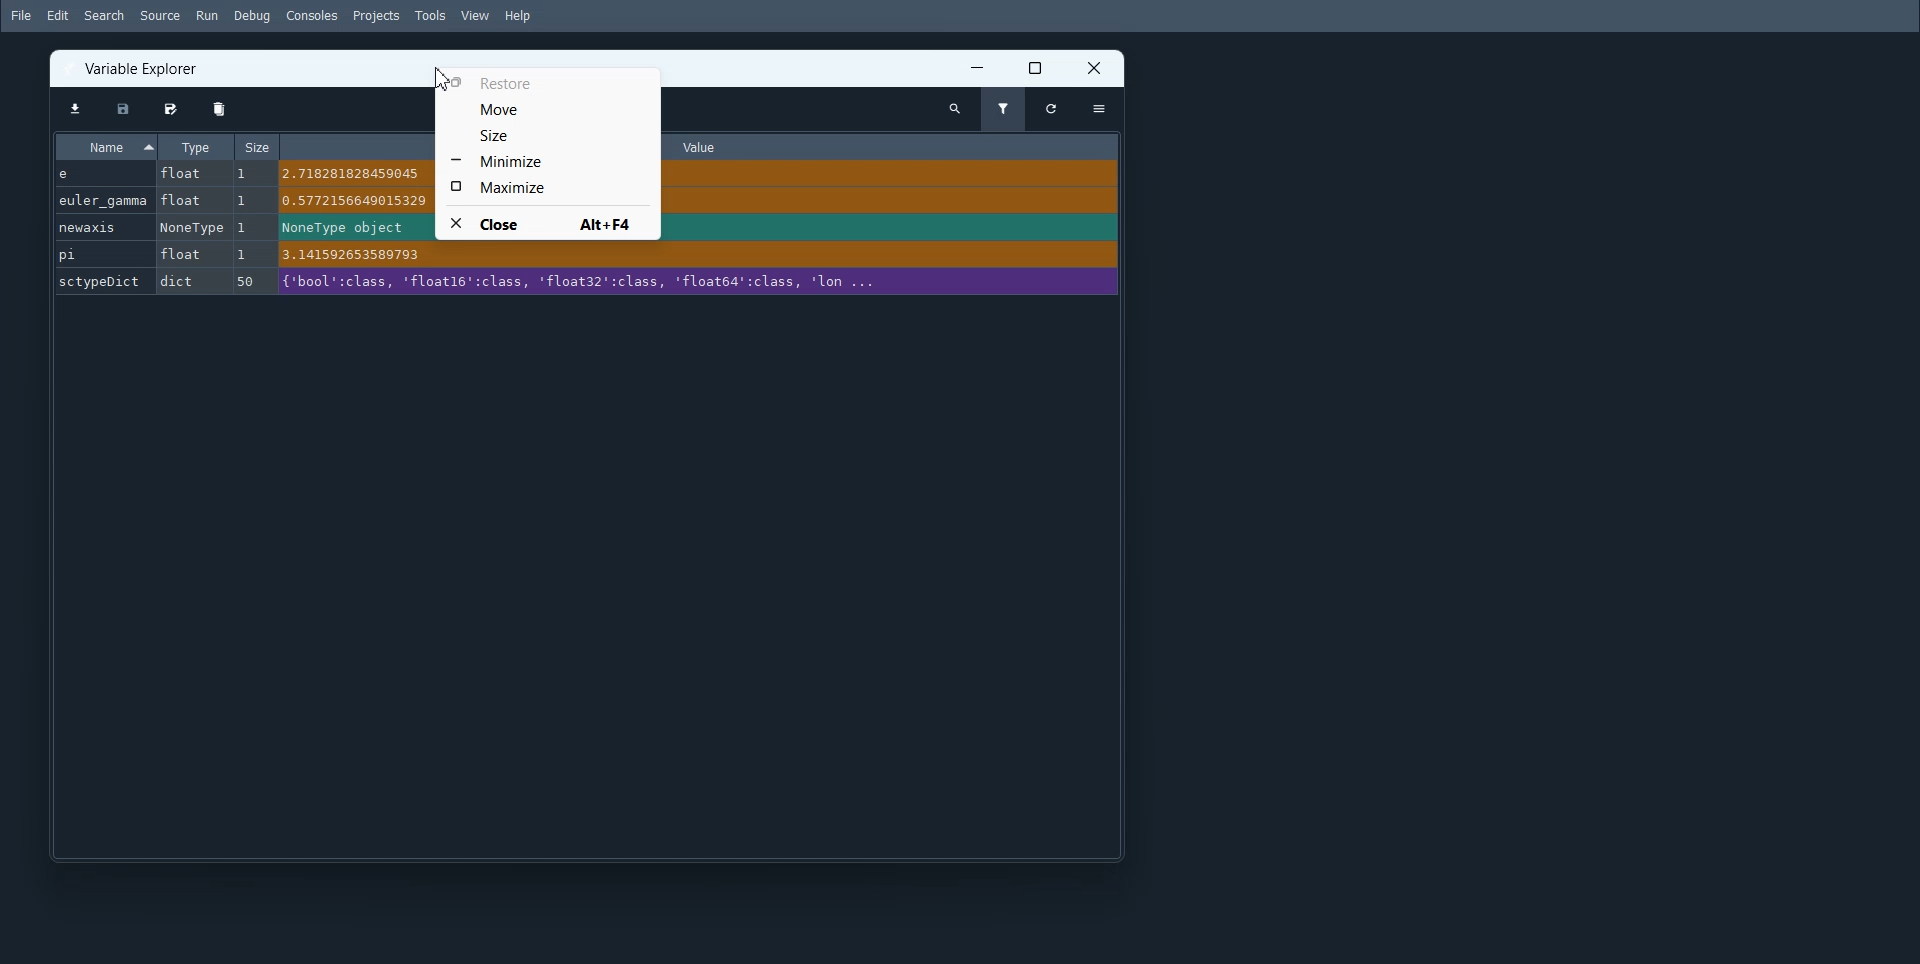 This screenshot has height=964, width=1920. Describe the element at coordinates (1038, 68) in the screenshot. I see `Maximize` at that location.